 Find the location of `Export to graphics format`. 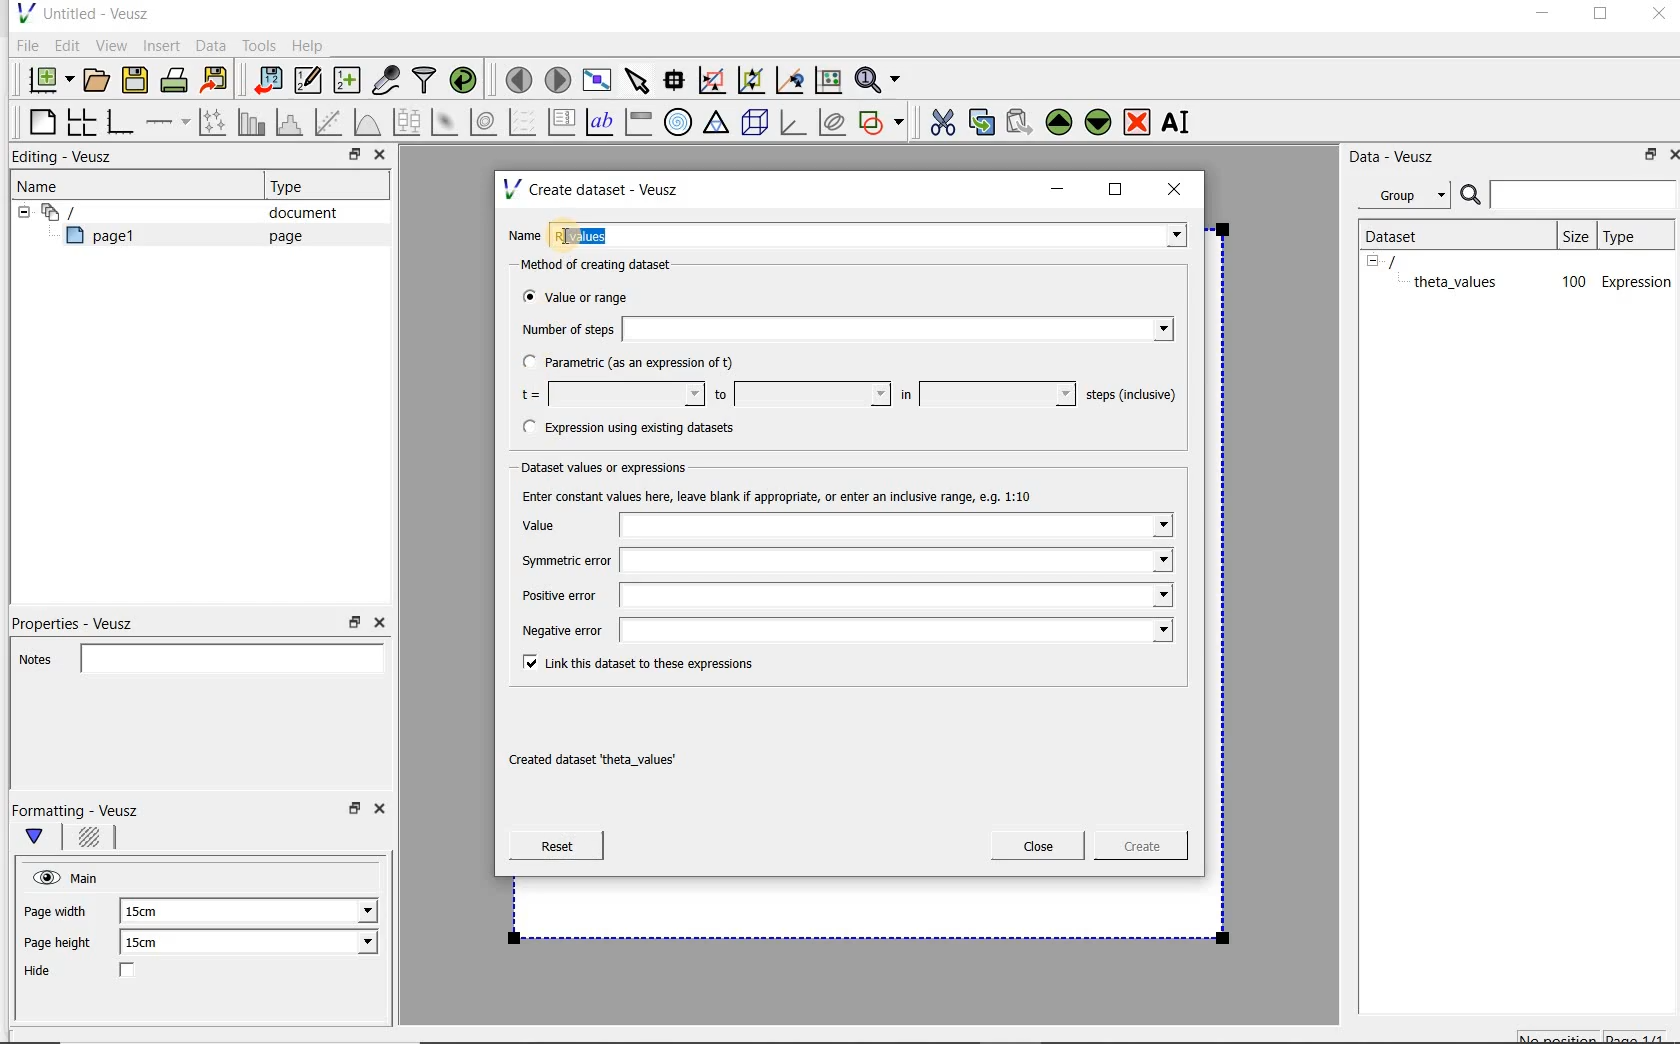

Export to graphics format is located at coordinates (215, 82).